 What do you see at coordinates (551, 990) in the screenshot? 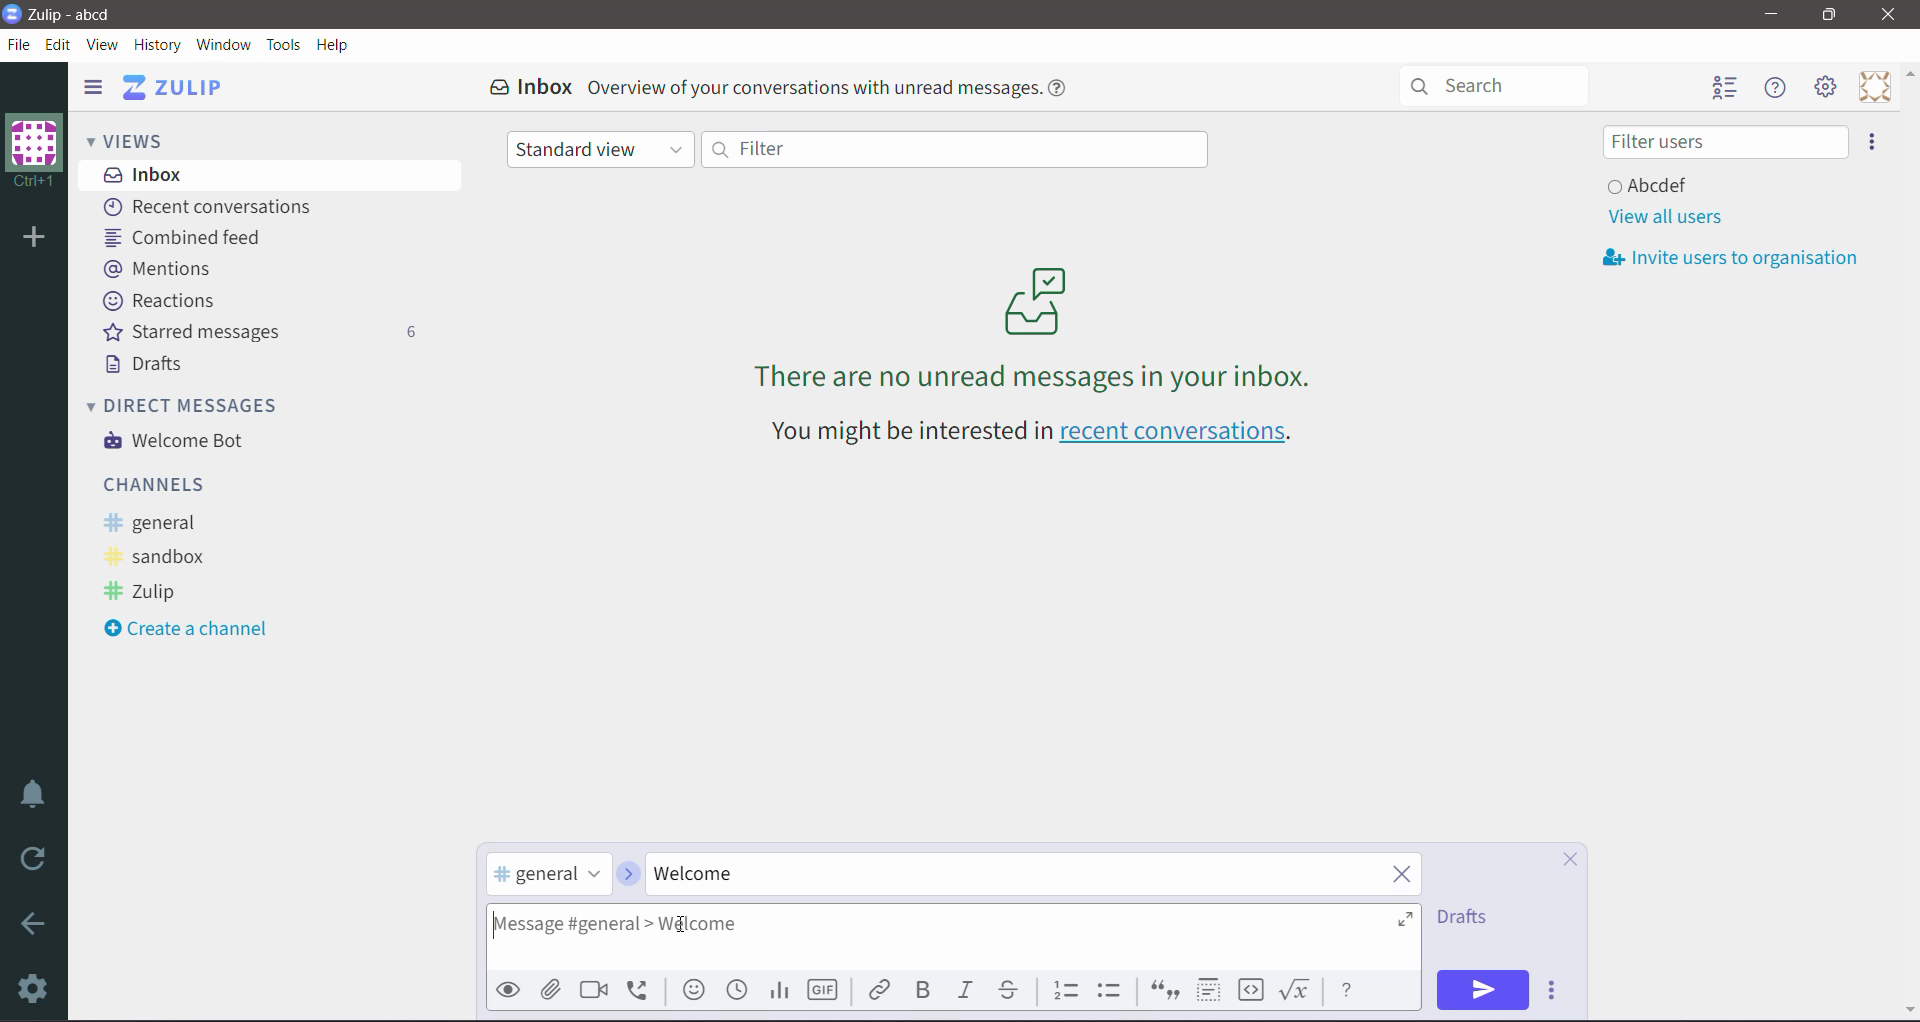
I see `Upload File` at bounding box center [551, 990].